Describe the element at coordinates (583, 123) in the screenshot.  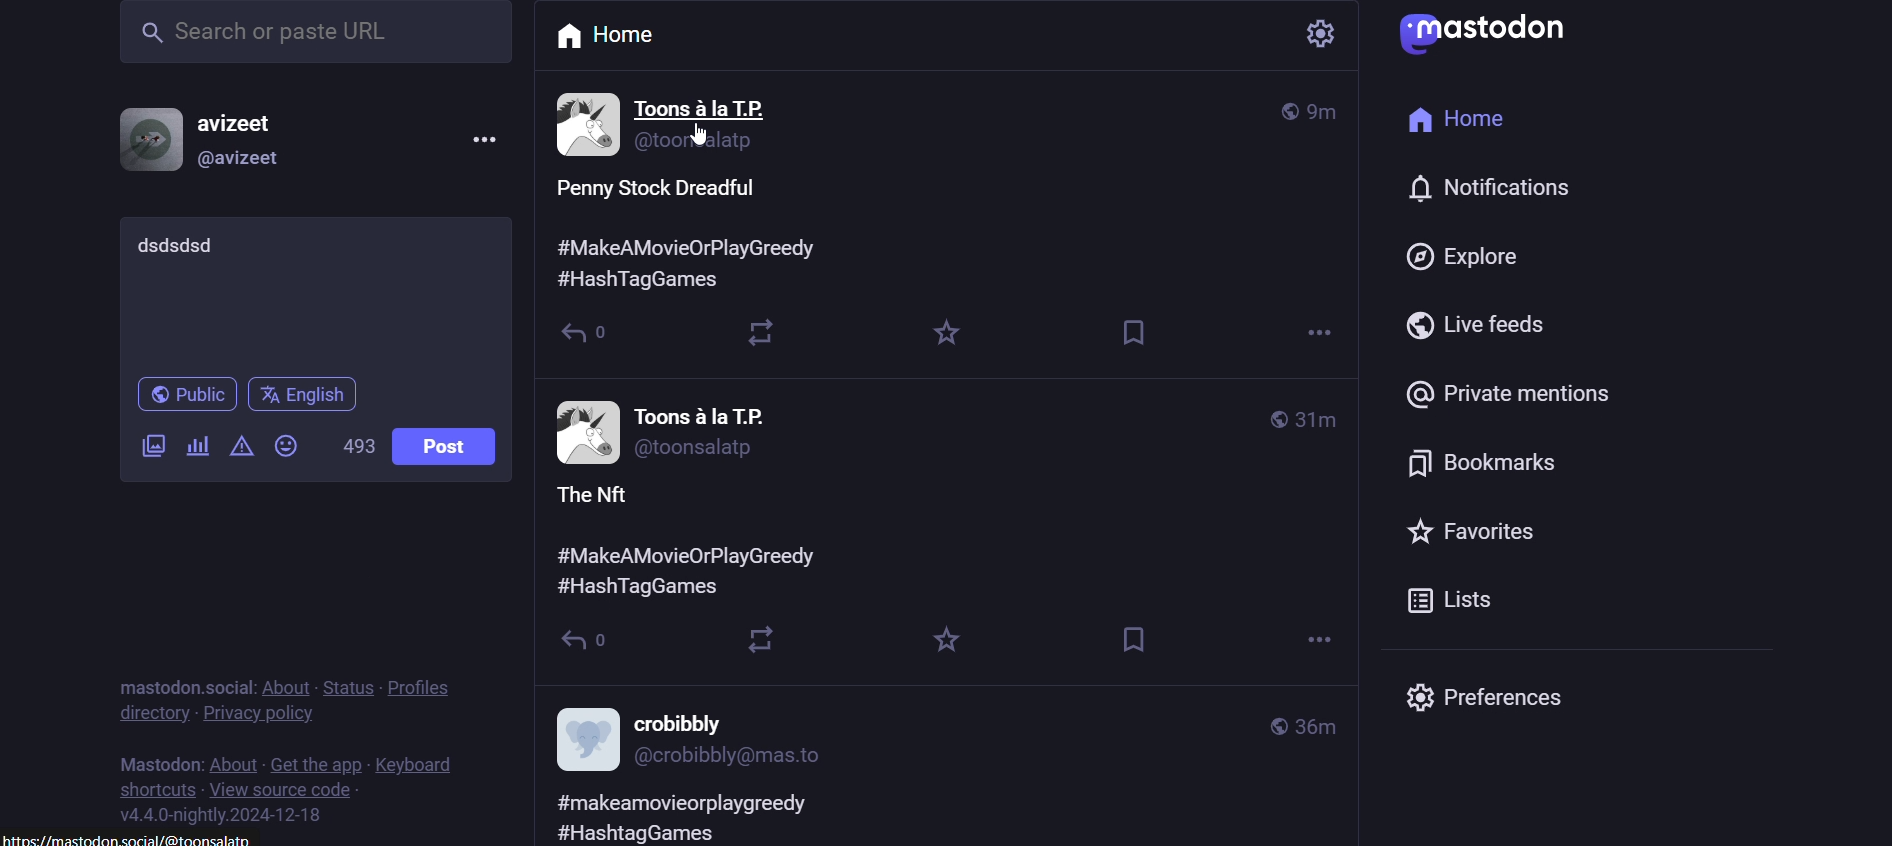
I see `user information` at that location.